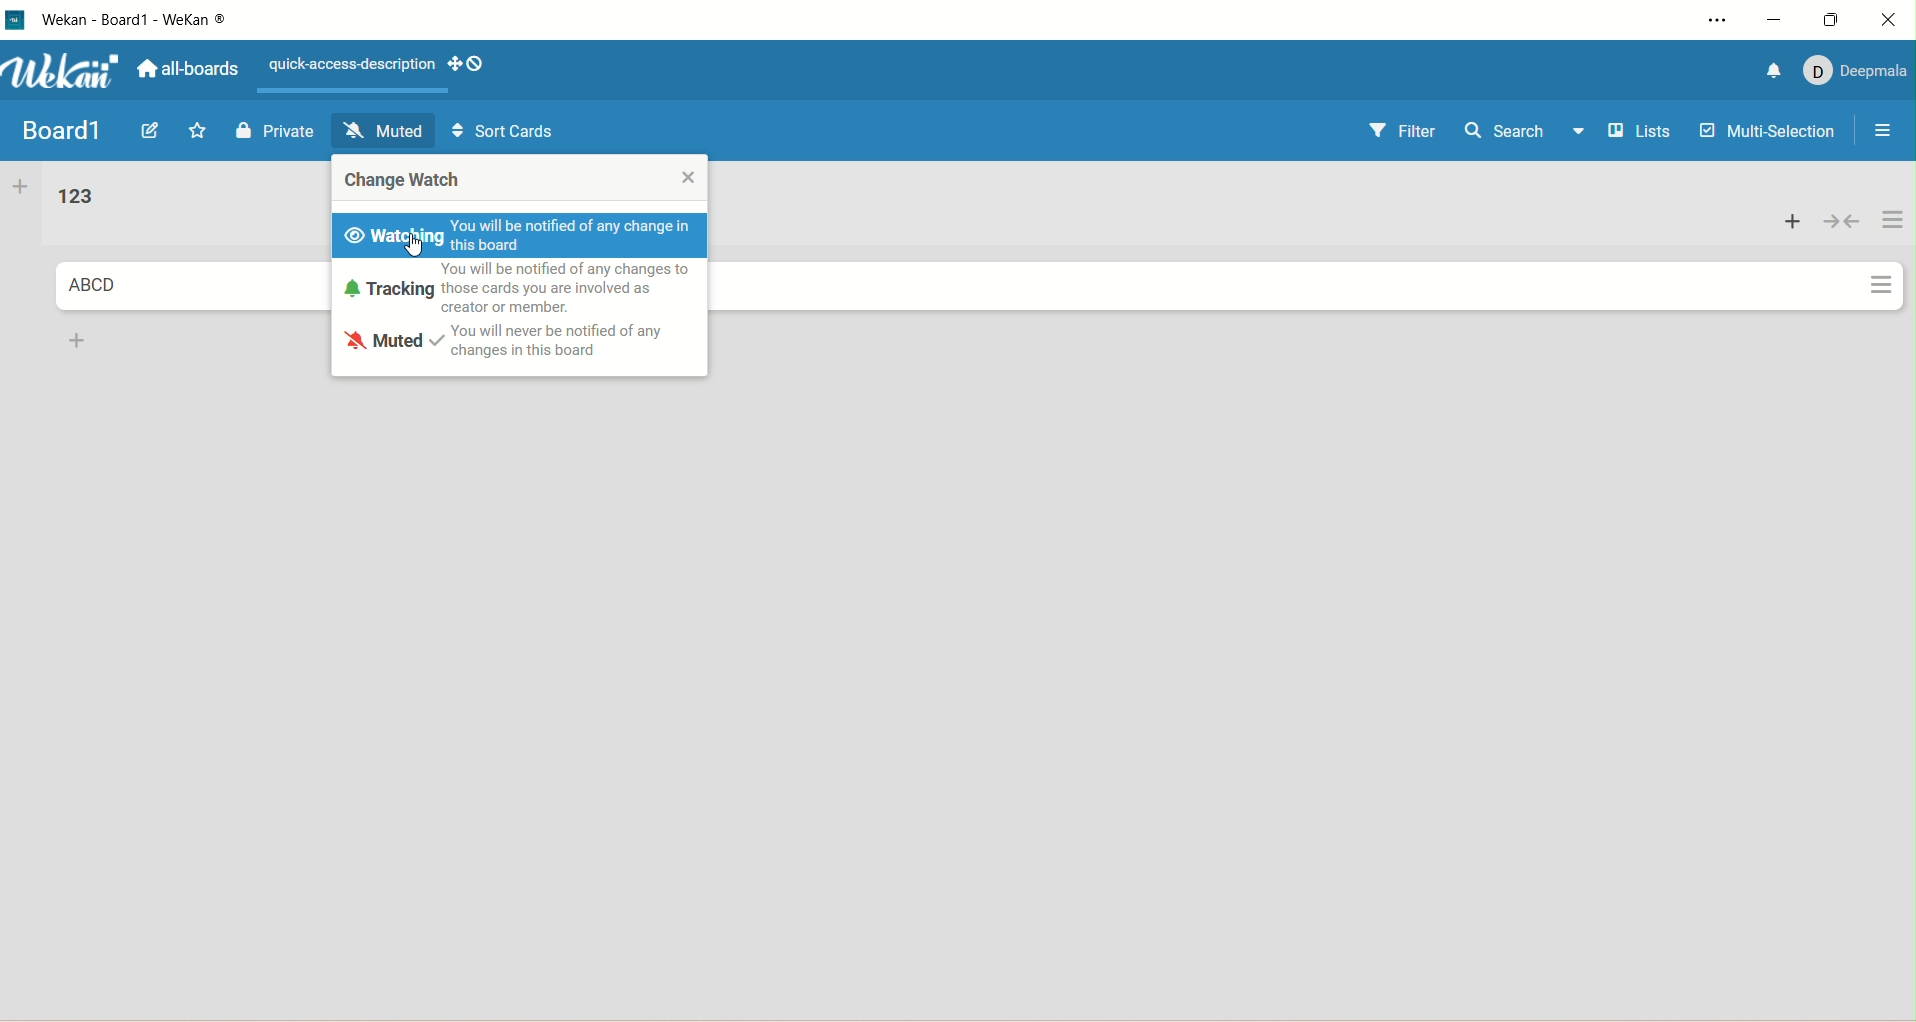 The image size is (1916, 1022). I want to click on options, so click(1878, 133).